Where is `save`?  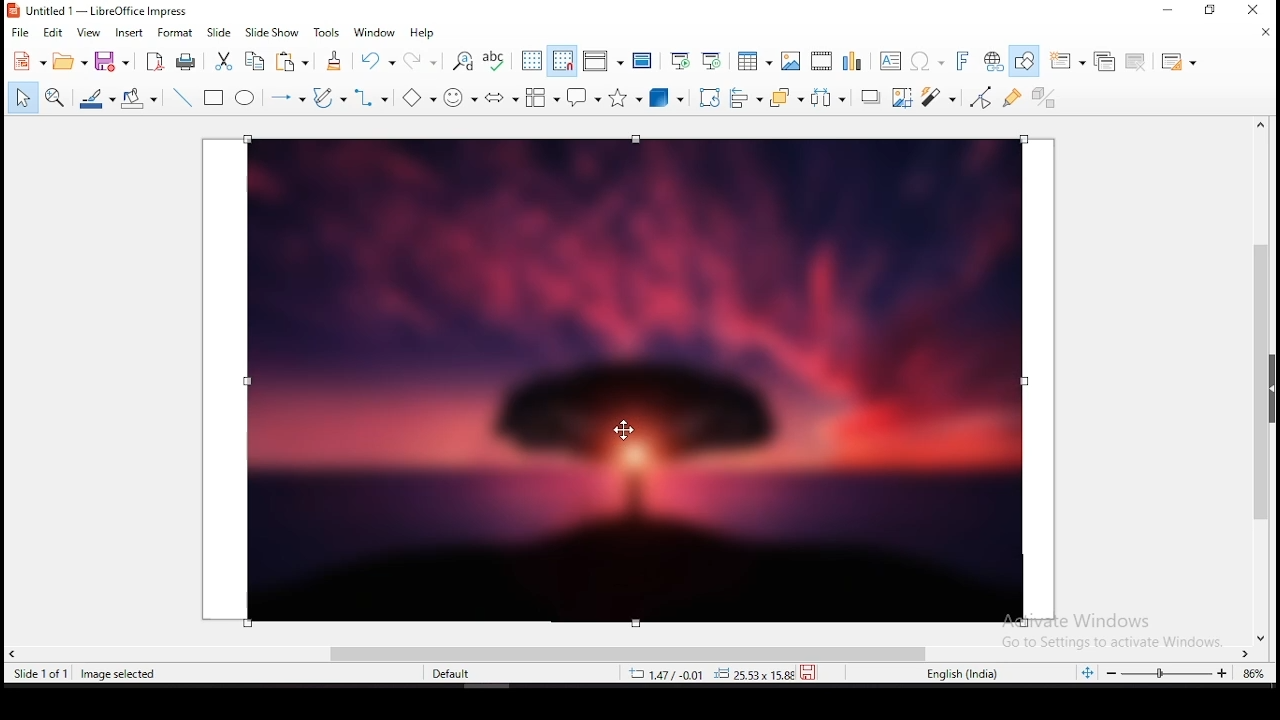
save is located at coordinates (112, 60).